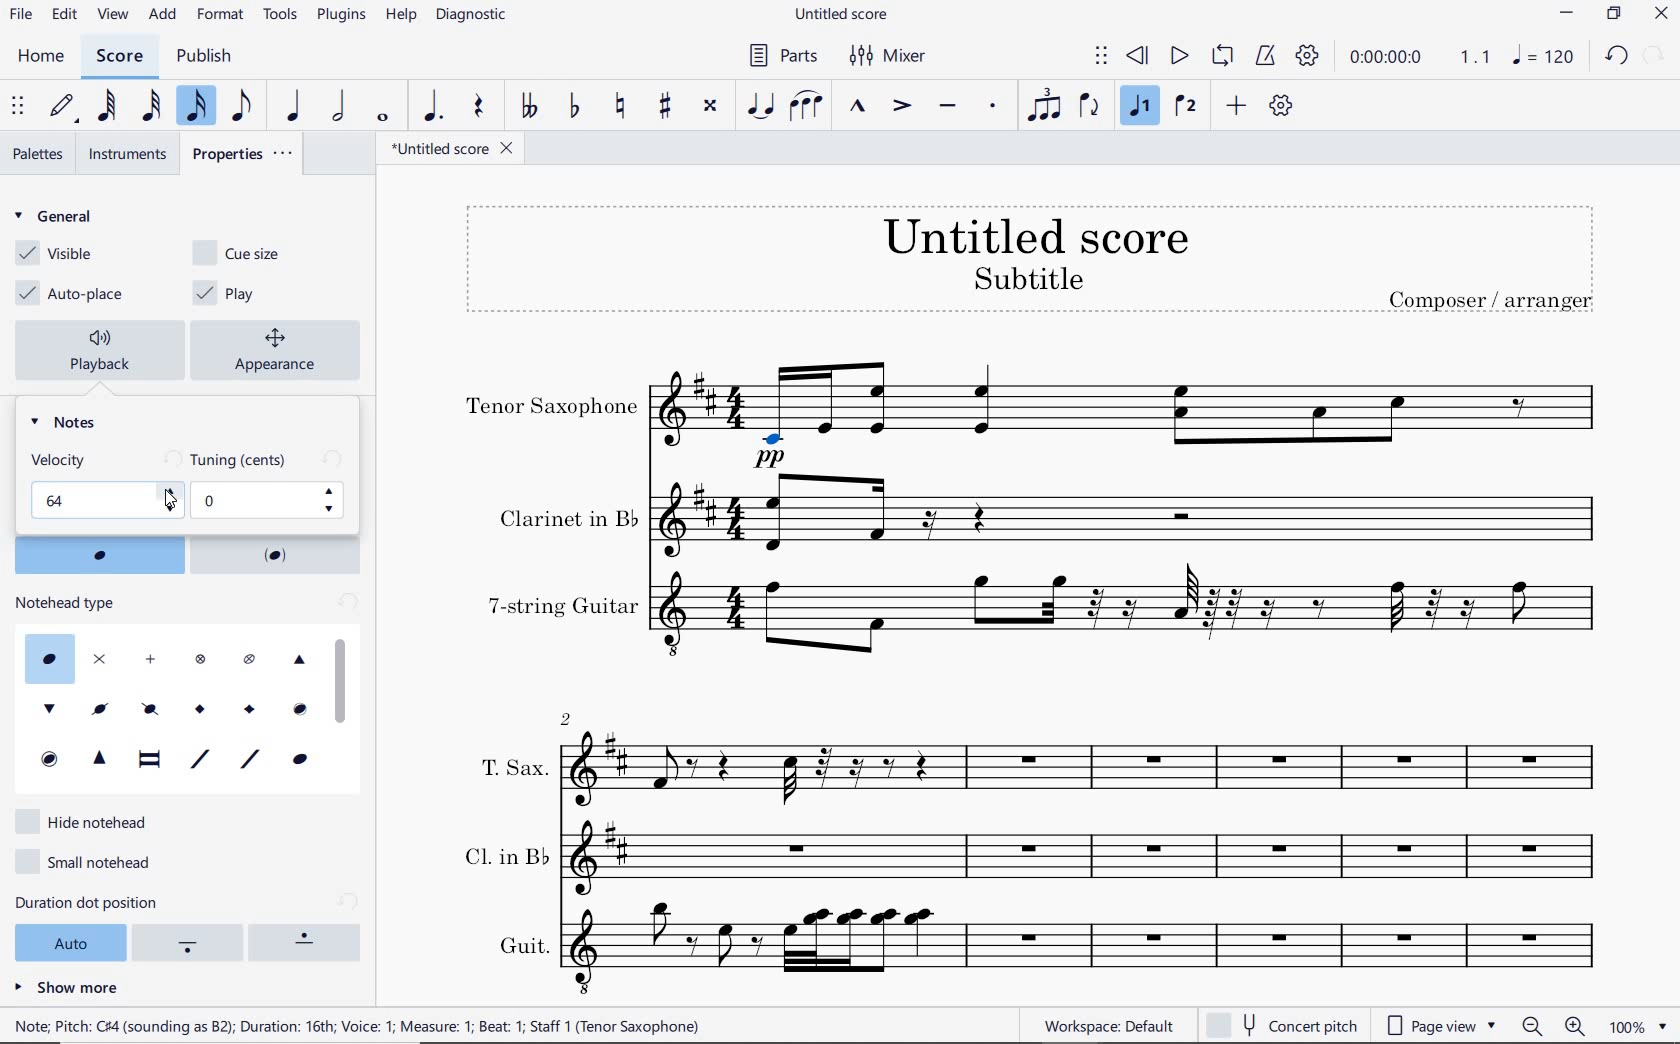 This screenshot has width=1680, height=1044. Describe the element at coordinates (343, 16) in the screenshot. I see `plugins` at that location.